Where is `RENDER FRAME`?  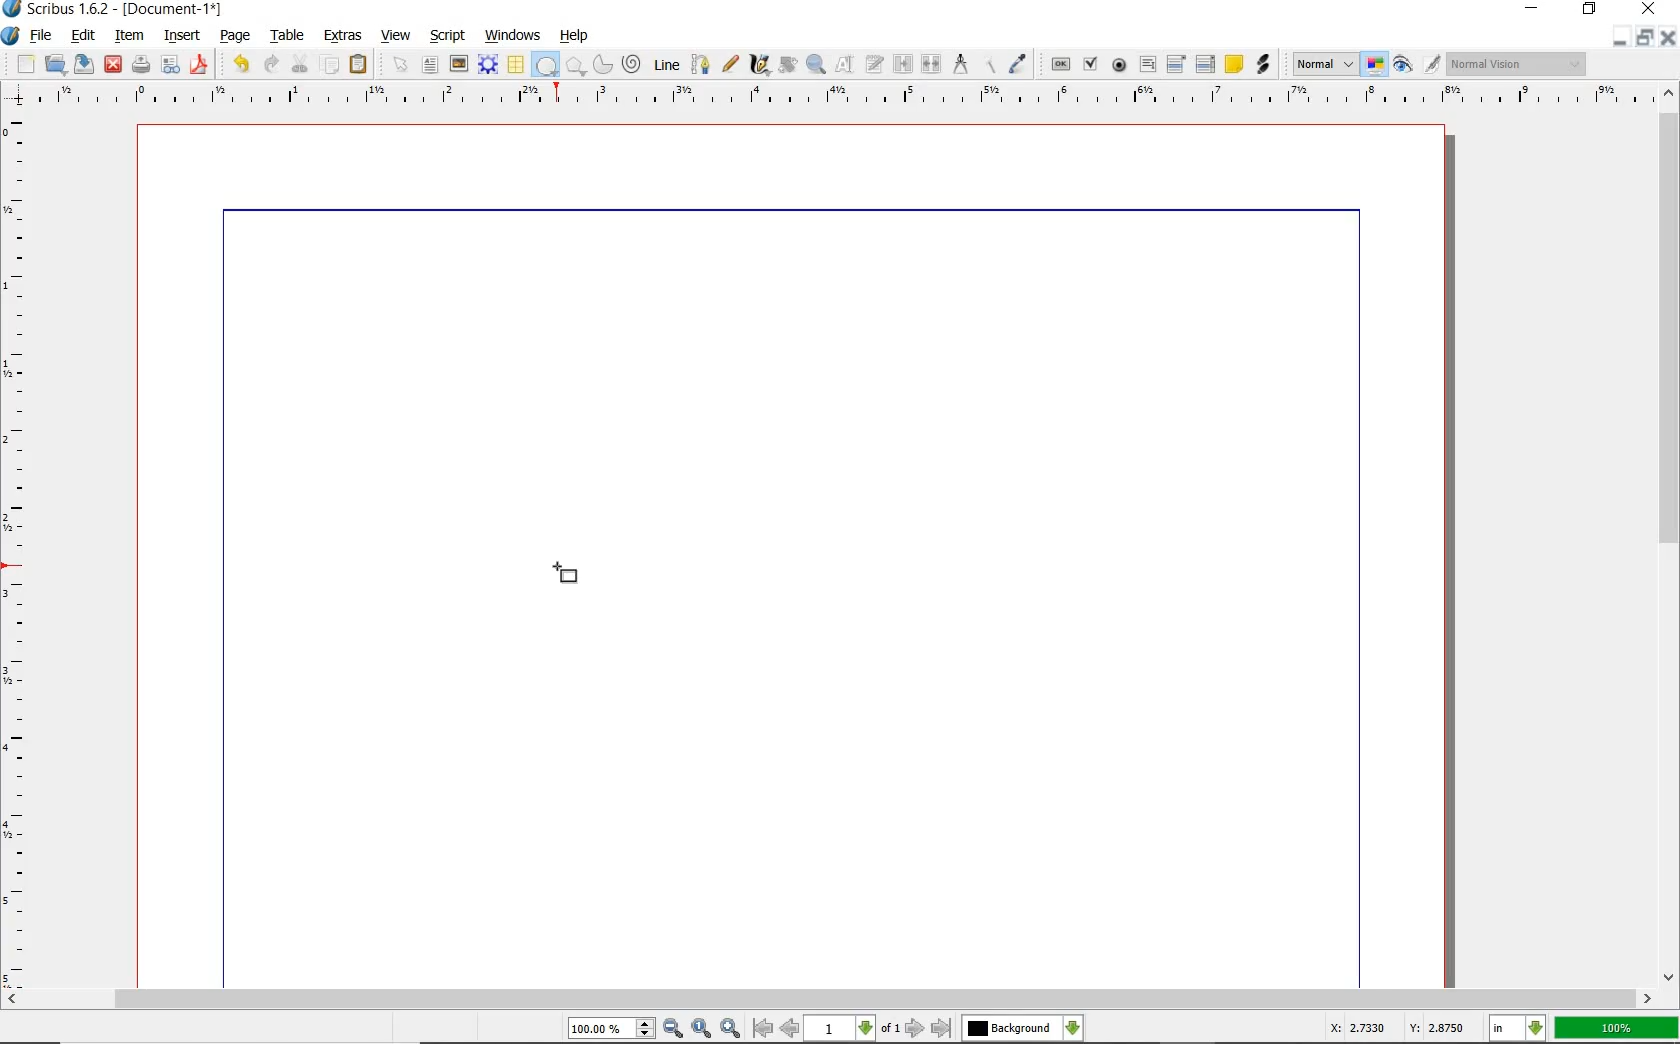 RENDER FRAME is located at coordinates (486, 64).